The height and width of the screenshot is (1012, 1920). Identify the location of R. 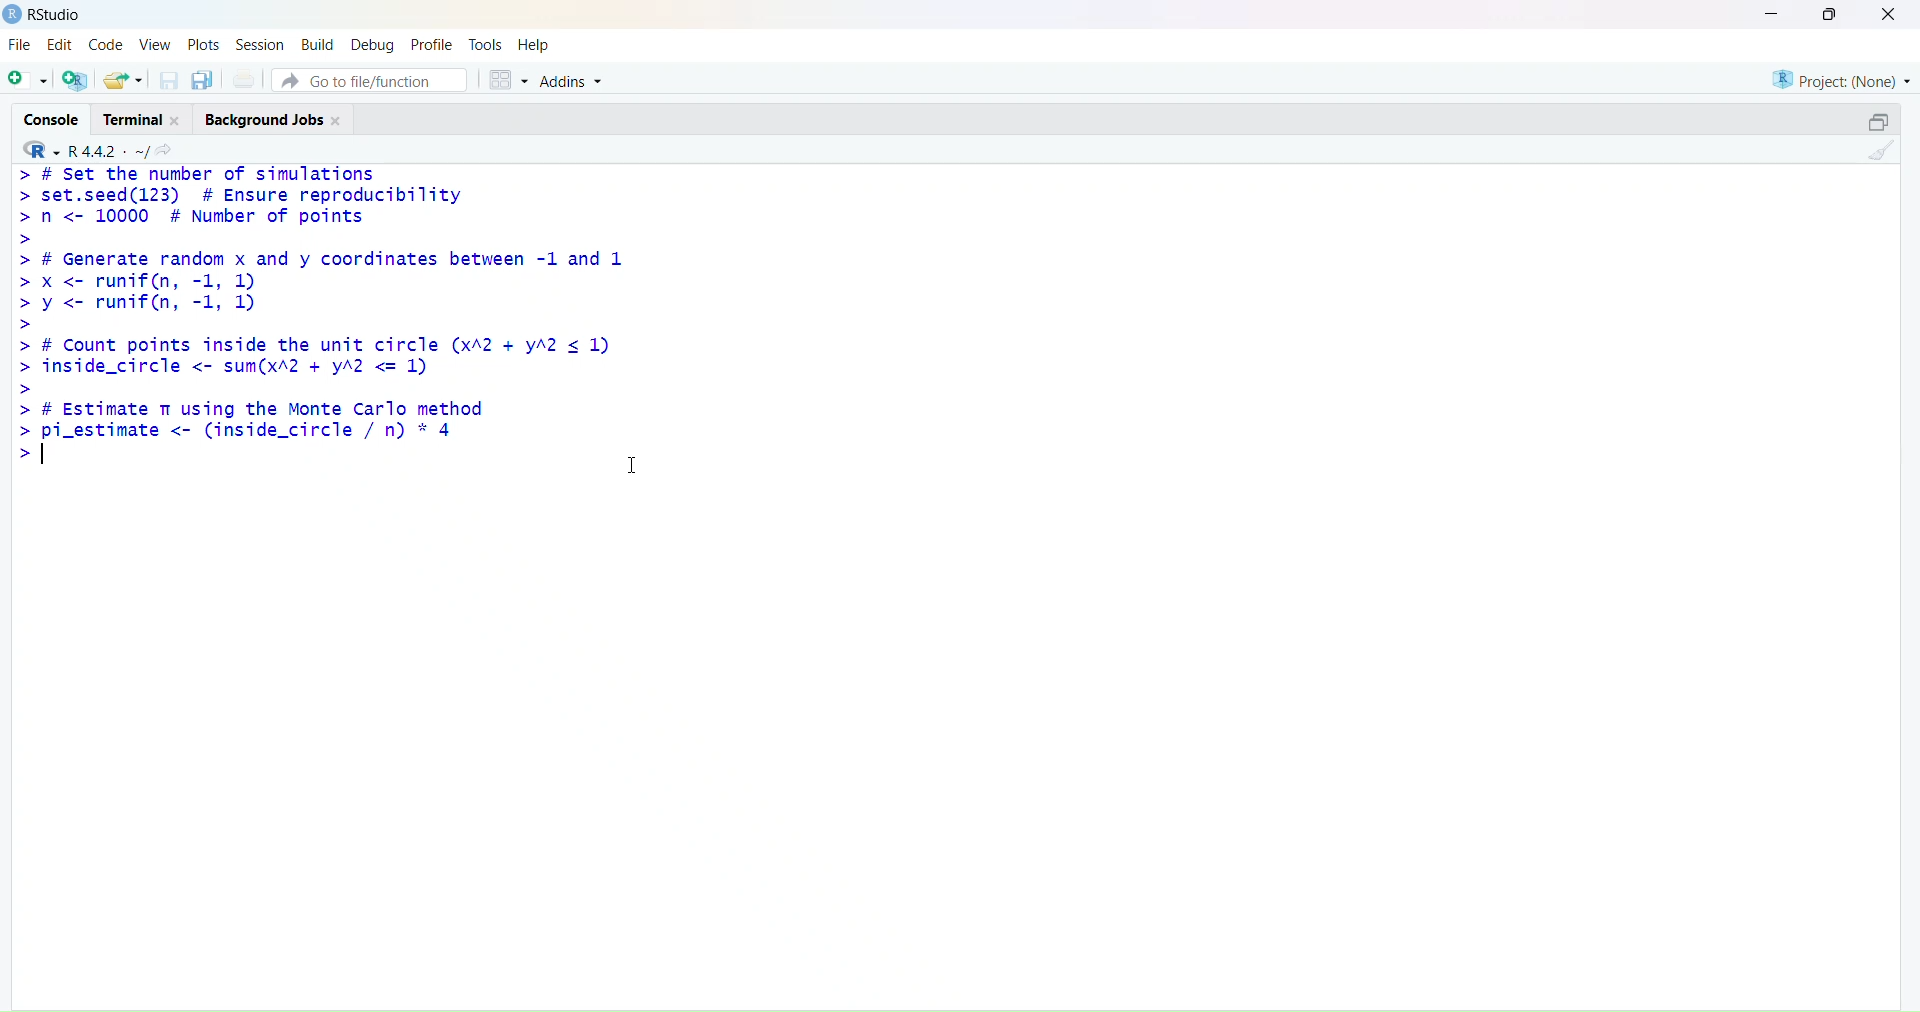
(41, 148).